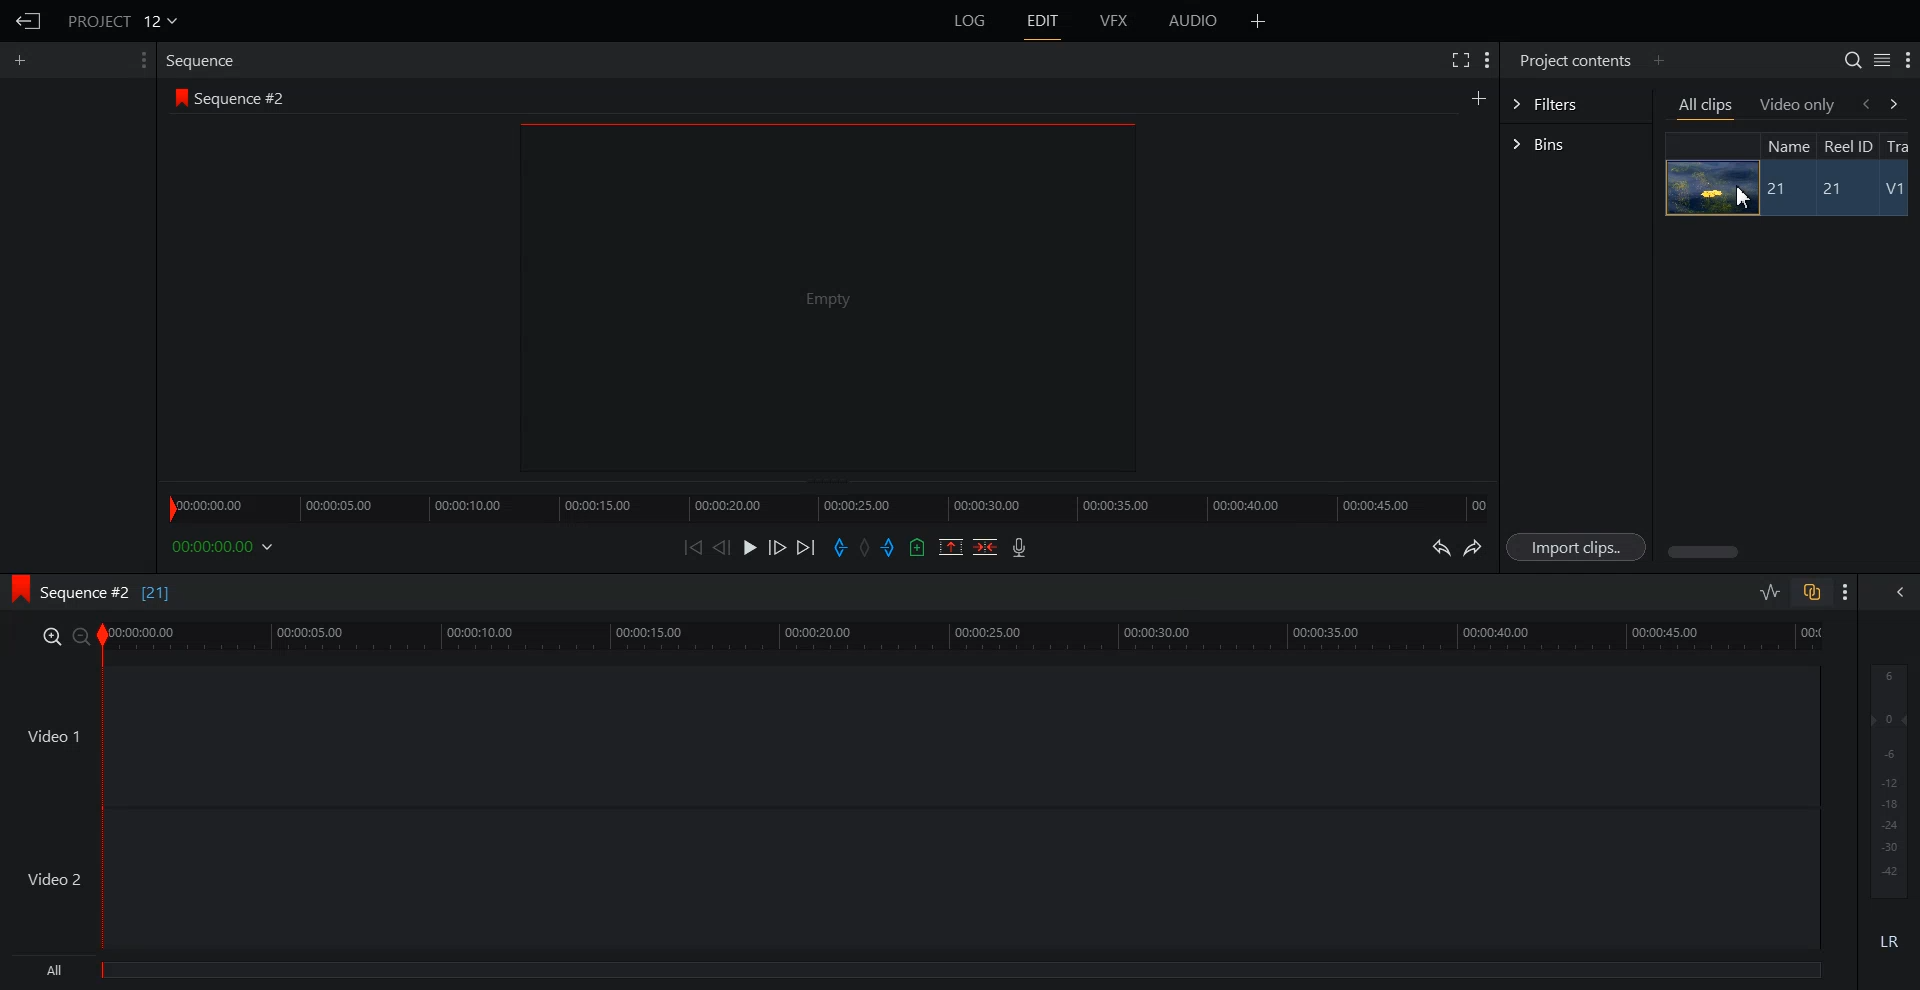  What do you see at coordinates (123, 20) in the screenshot?
I see `PROJECT 12` at bounding box center [123, 20].